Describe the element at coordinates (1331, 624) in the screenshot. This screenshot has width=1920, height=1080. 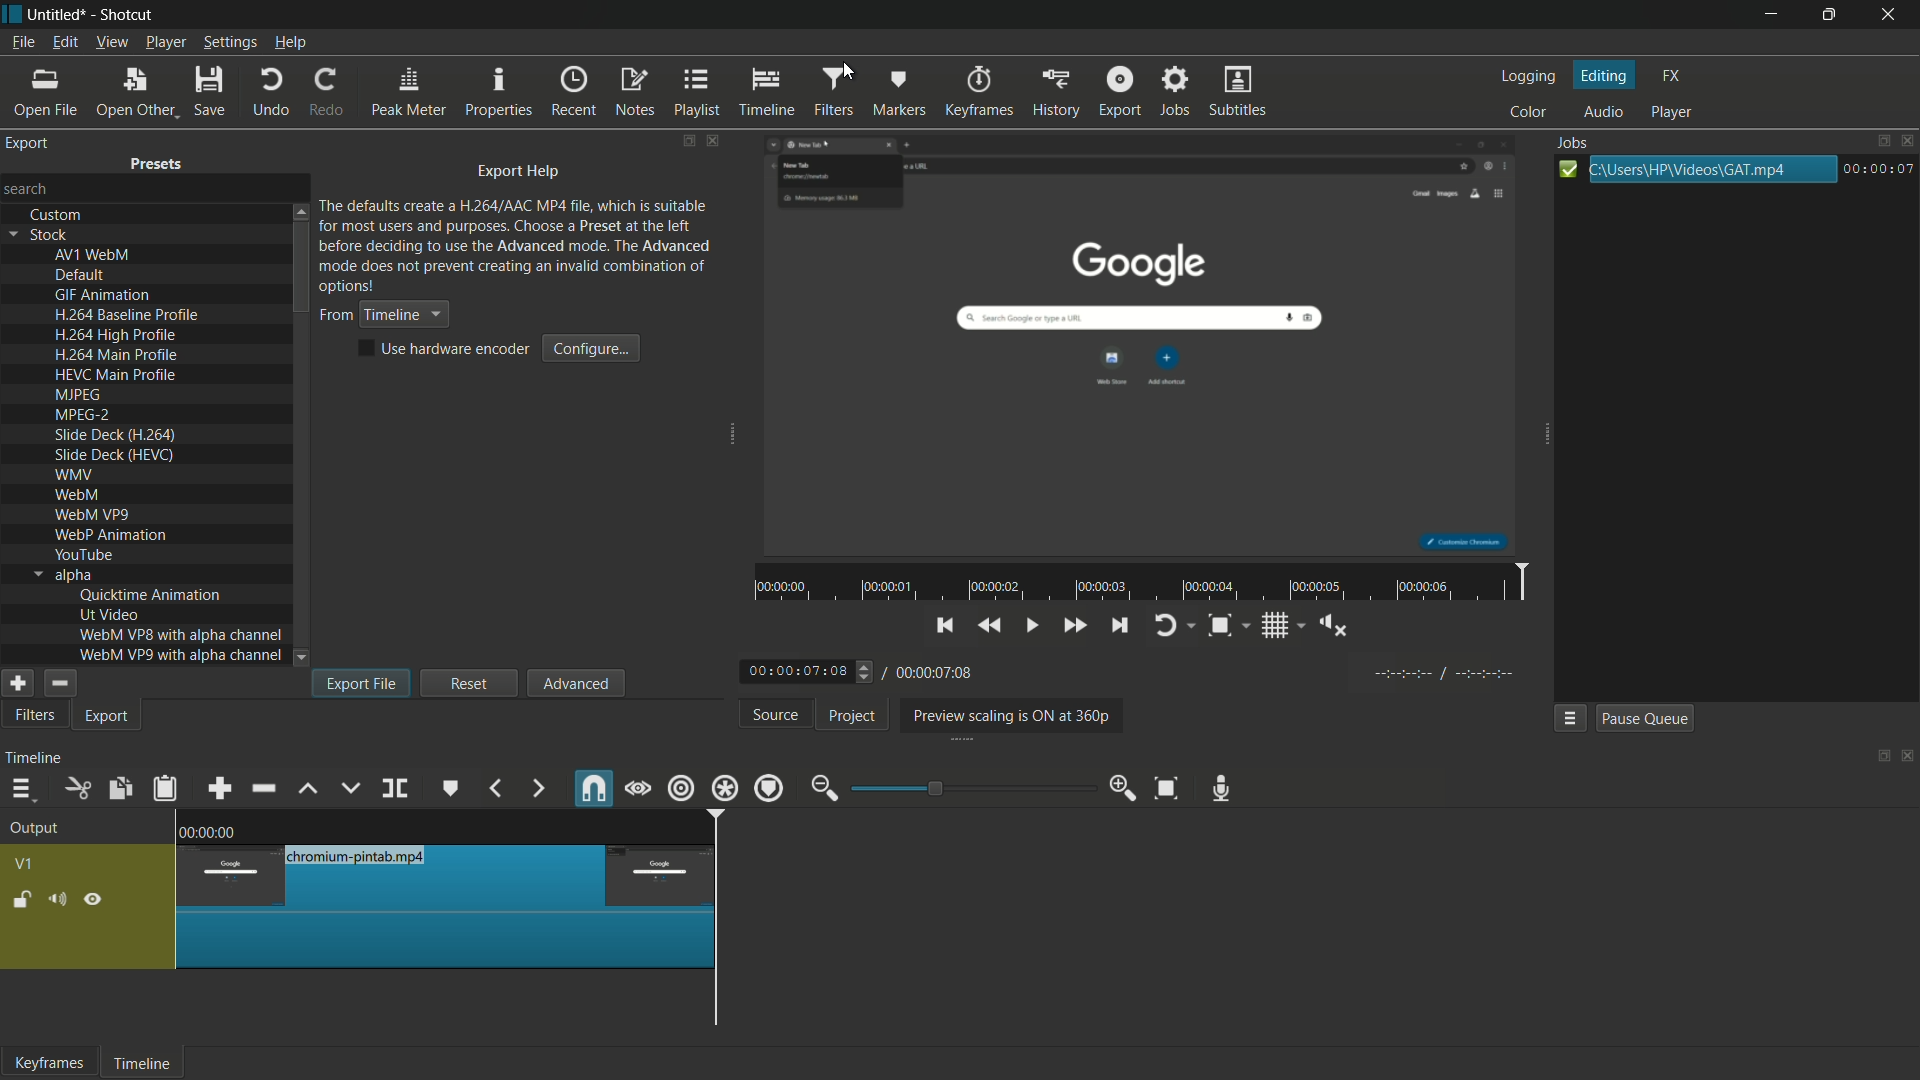
I see `show volume control` at that location.